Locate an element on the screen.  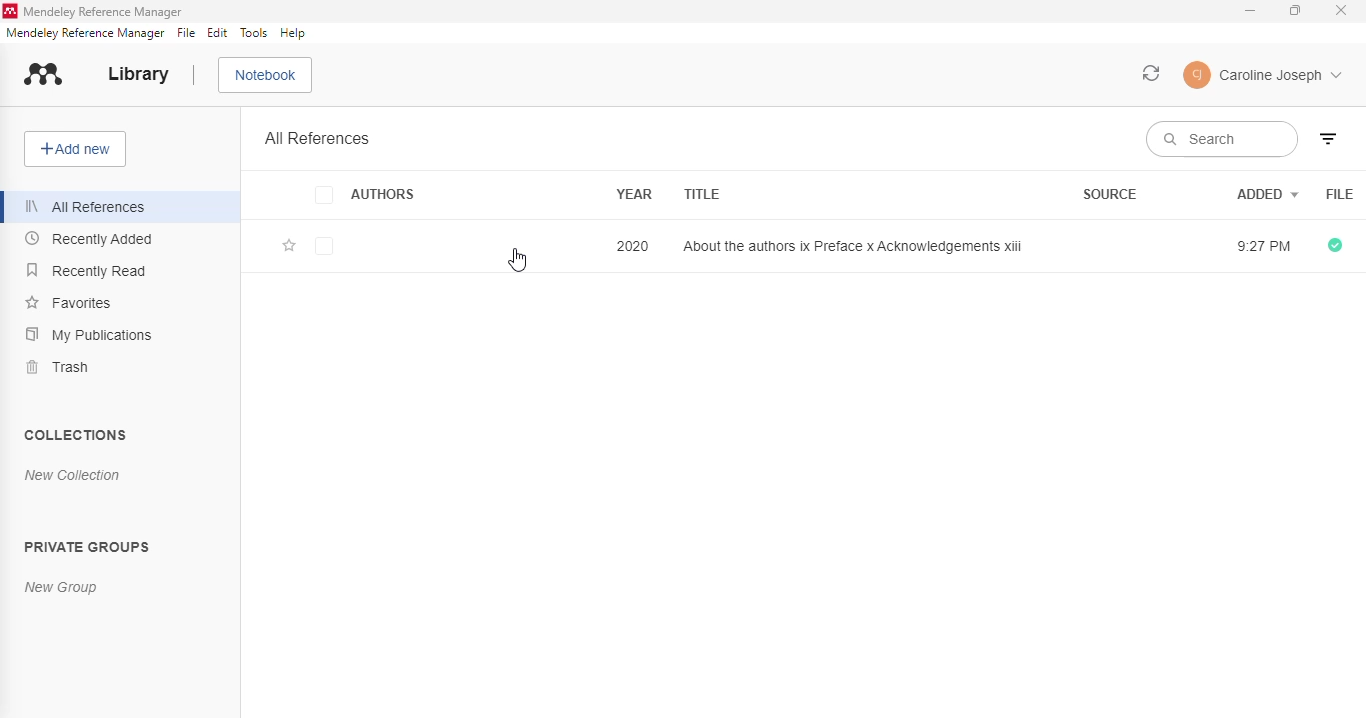
account is located at coordinates (1262, 74).